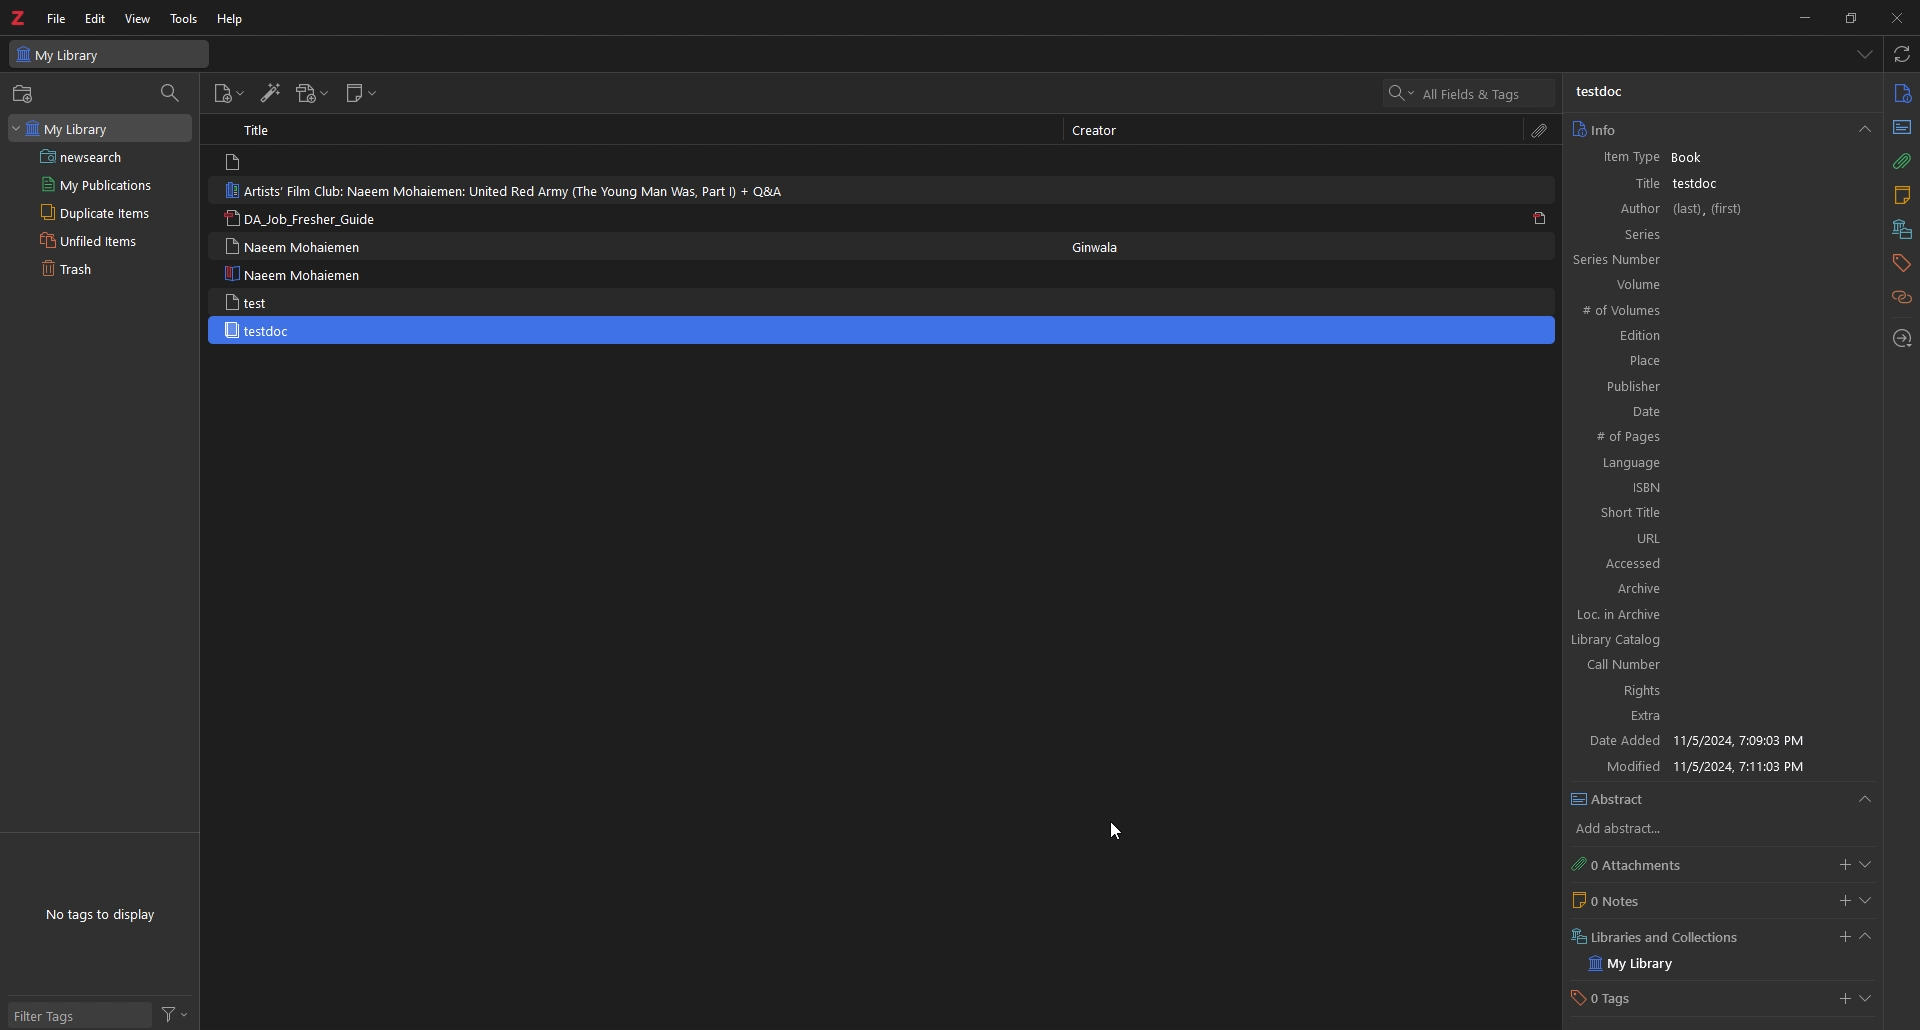  I want to click on Edition, so click(1707, 336).